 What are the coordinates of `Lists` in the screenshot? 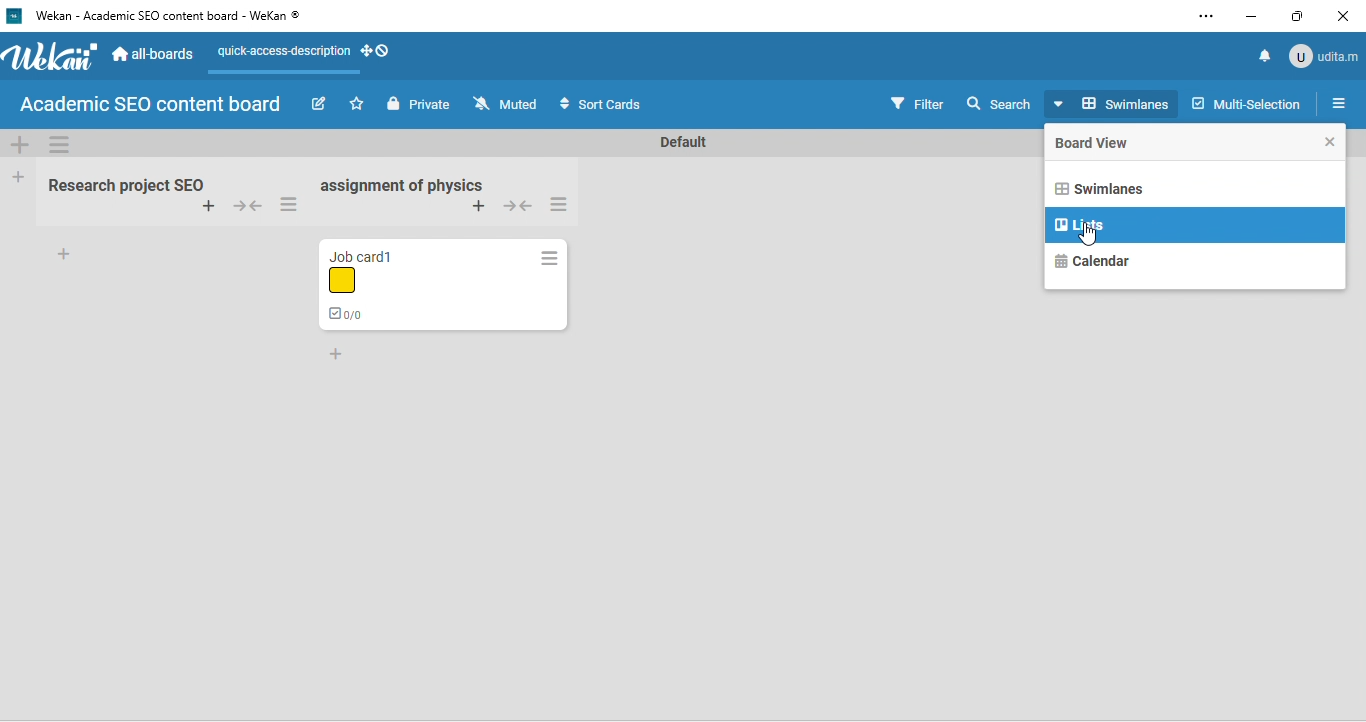 It's located at (1081, 224).